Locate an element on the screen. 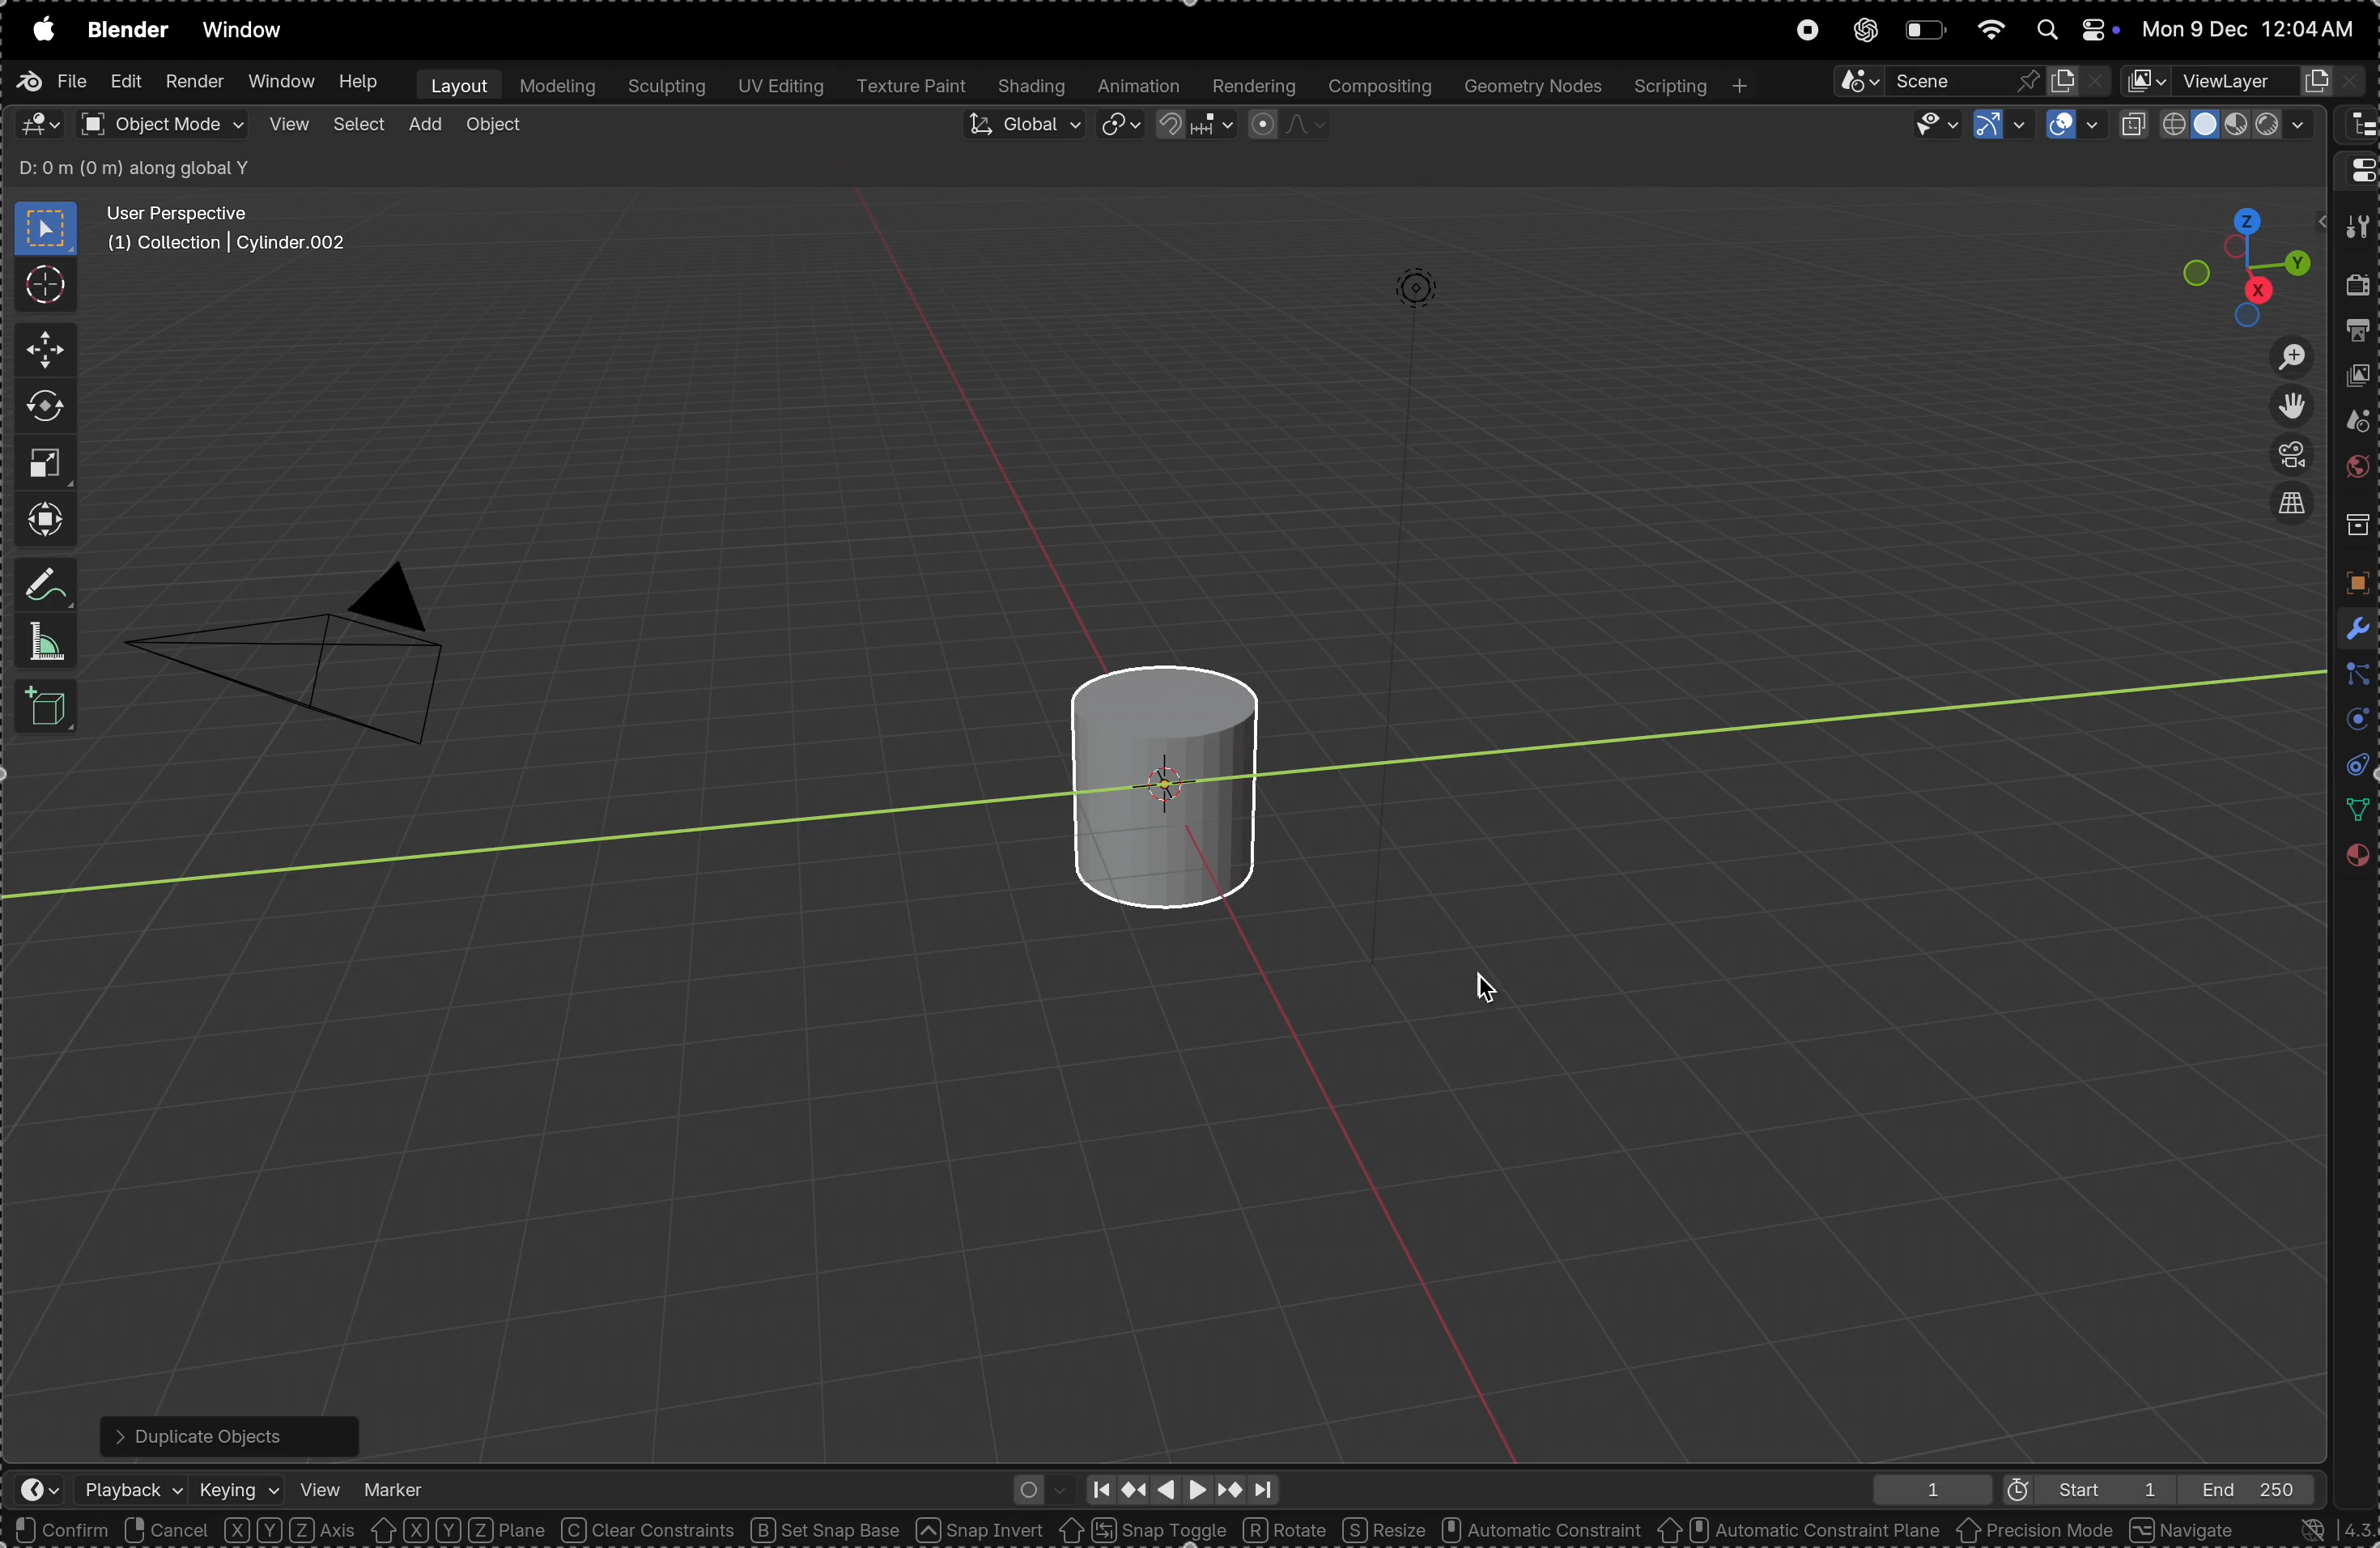 This screenshot has height=1548, width=2380. Window is located at coordinates (249, 32).